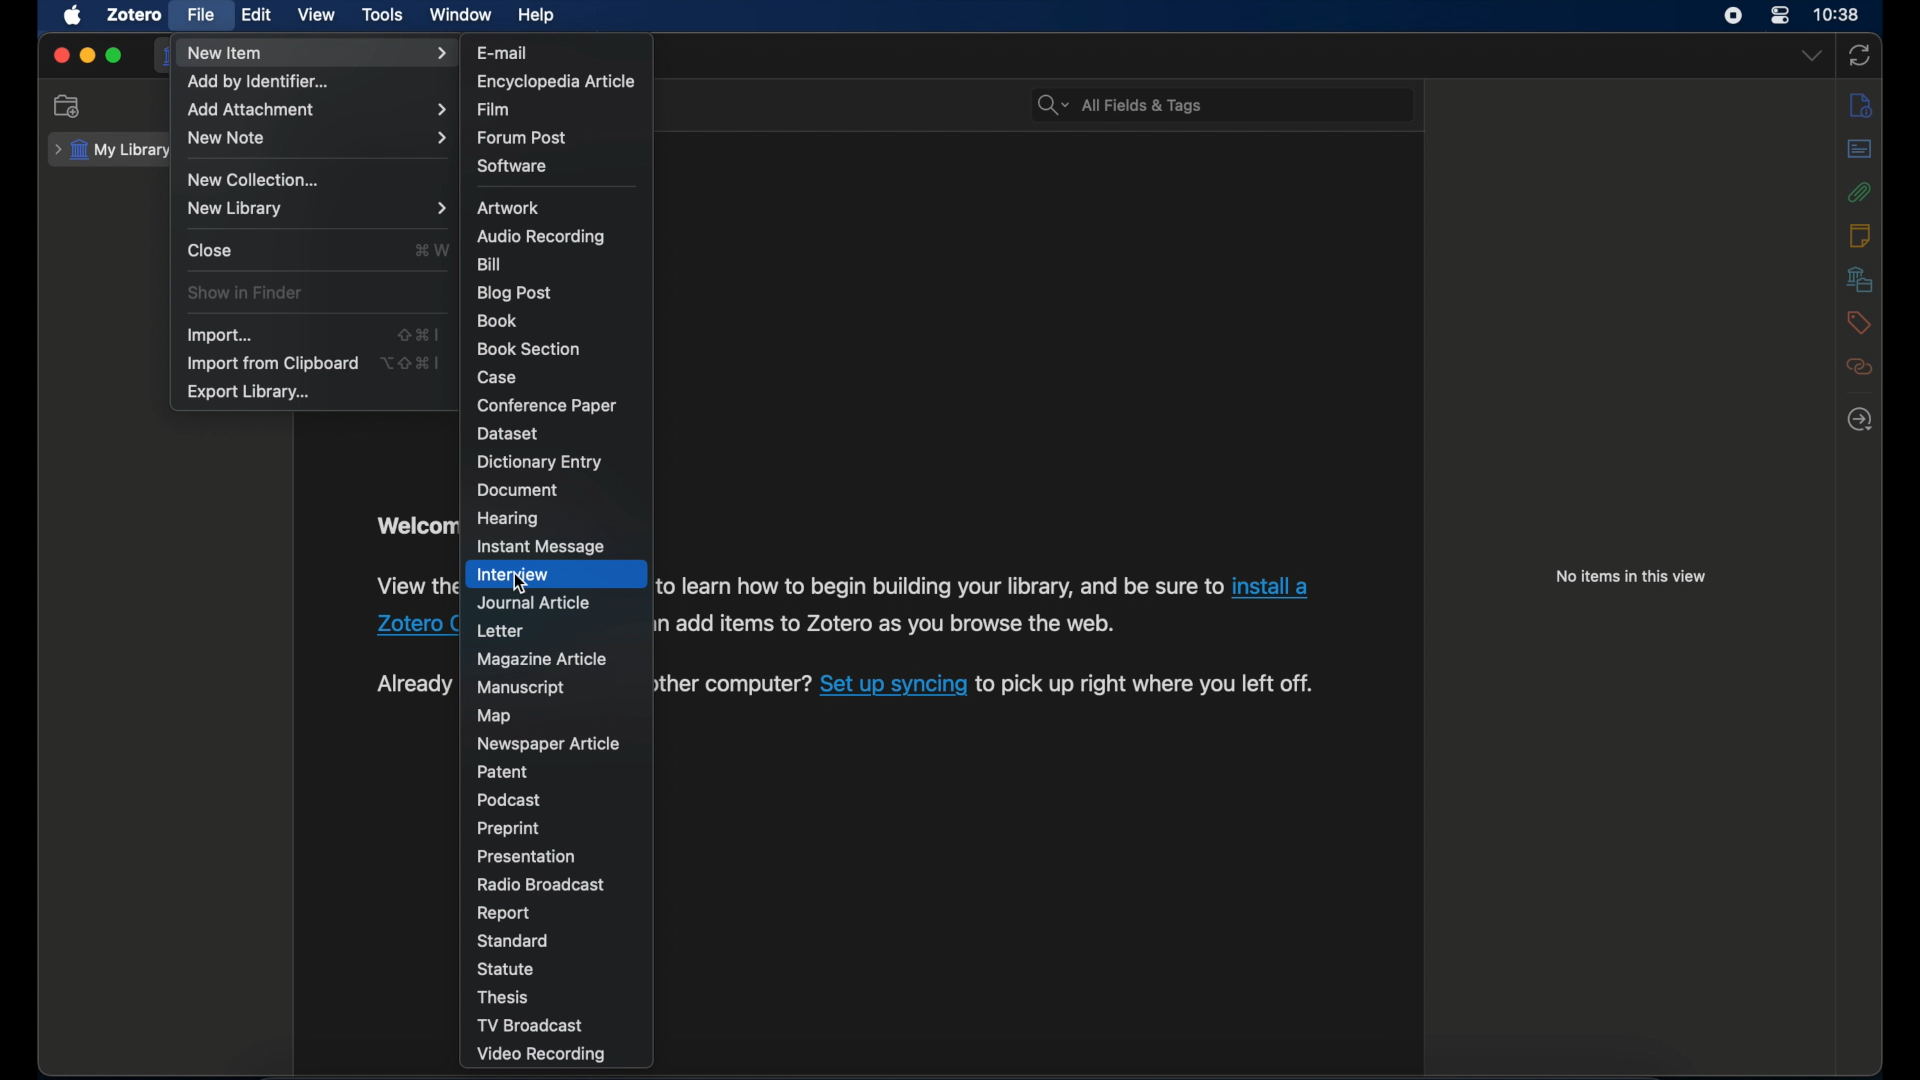  Describe the element at coordinates (1838, 15) in the screenshot. I see `time` at that location.